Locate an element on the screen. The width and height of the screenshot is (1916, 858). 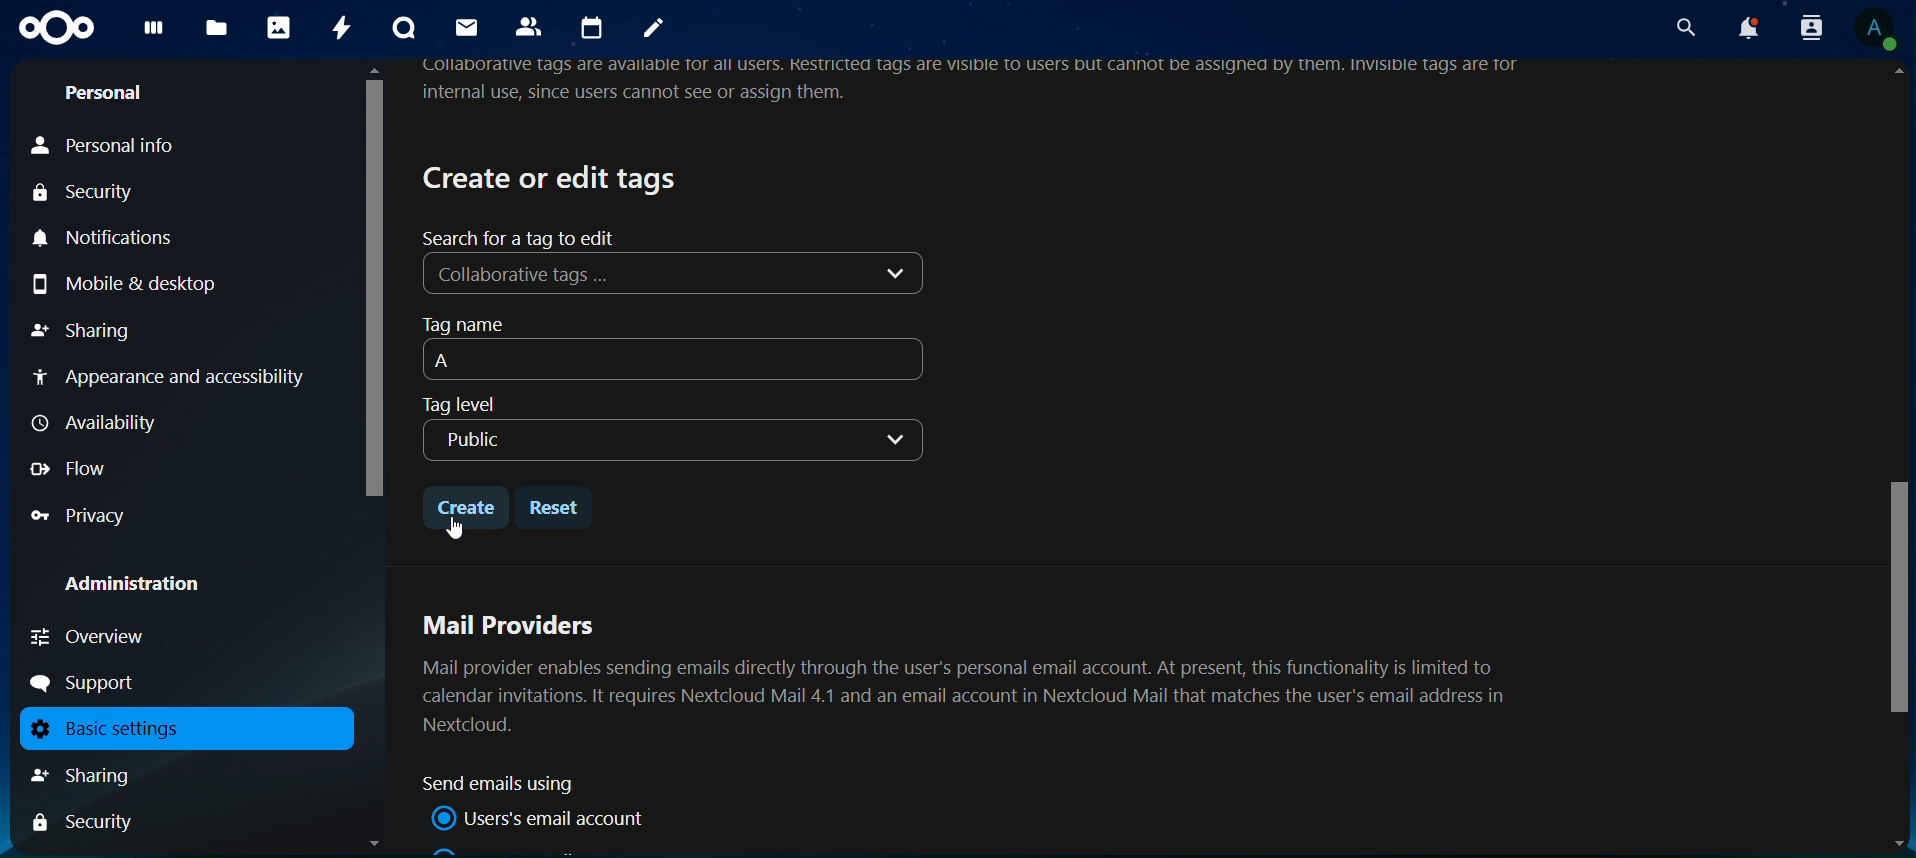
mobile & desktop is located at coordinates (153, 282).